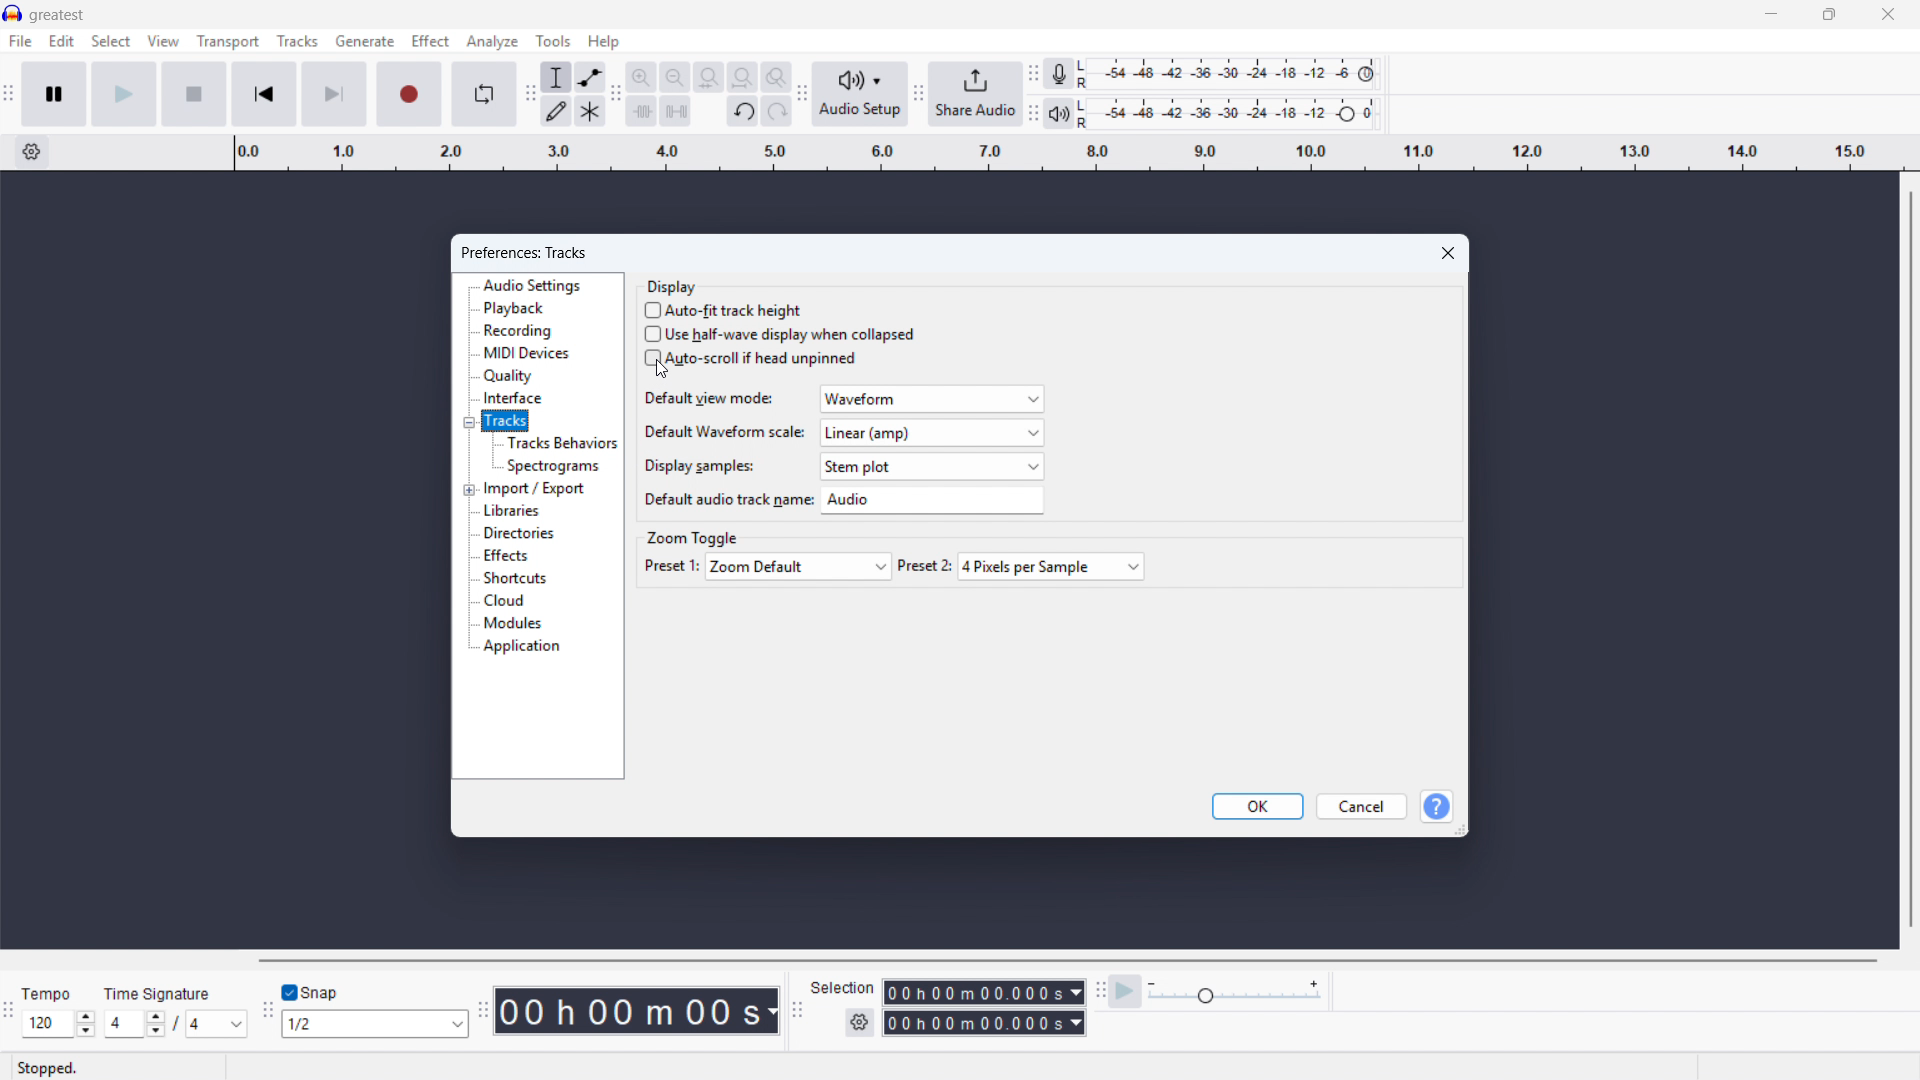 The width and height of the screenshot is (1920, 1080). What do you see at coordinates (983, 993) in the screenshot?
I see `Selection start time` at bounding box center [983, 993].